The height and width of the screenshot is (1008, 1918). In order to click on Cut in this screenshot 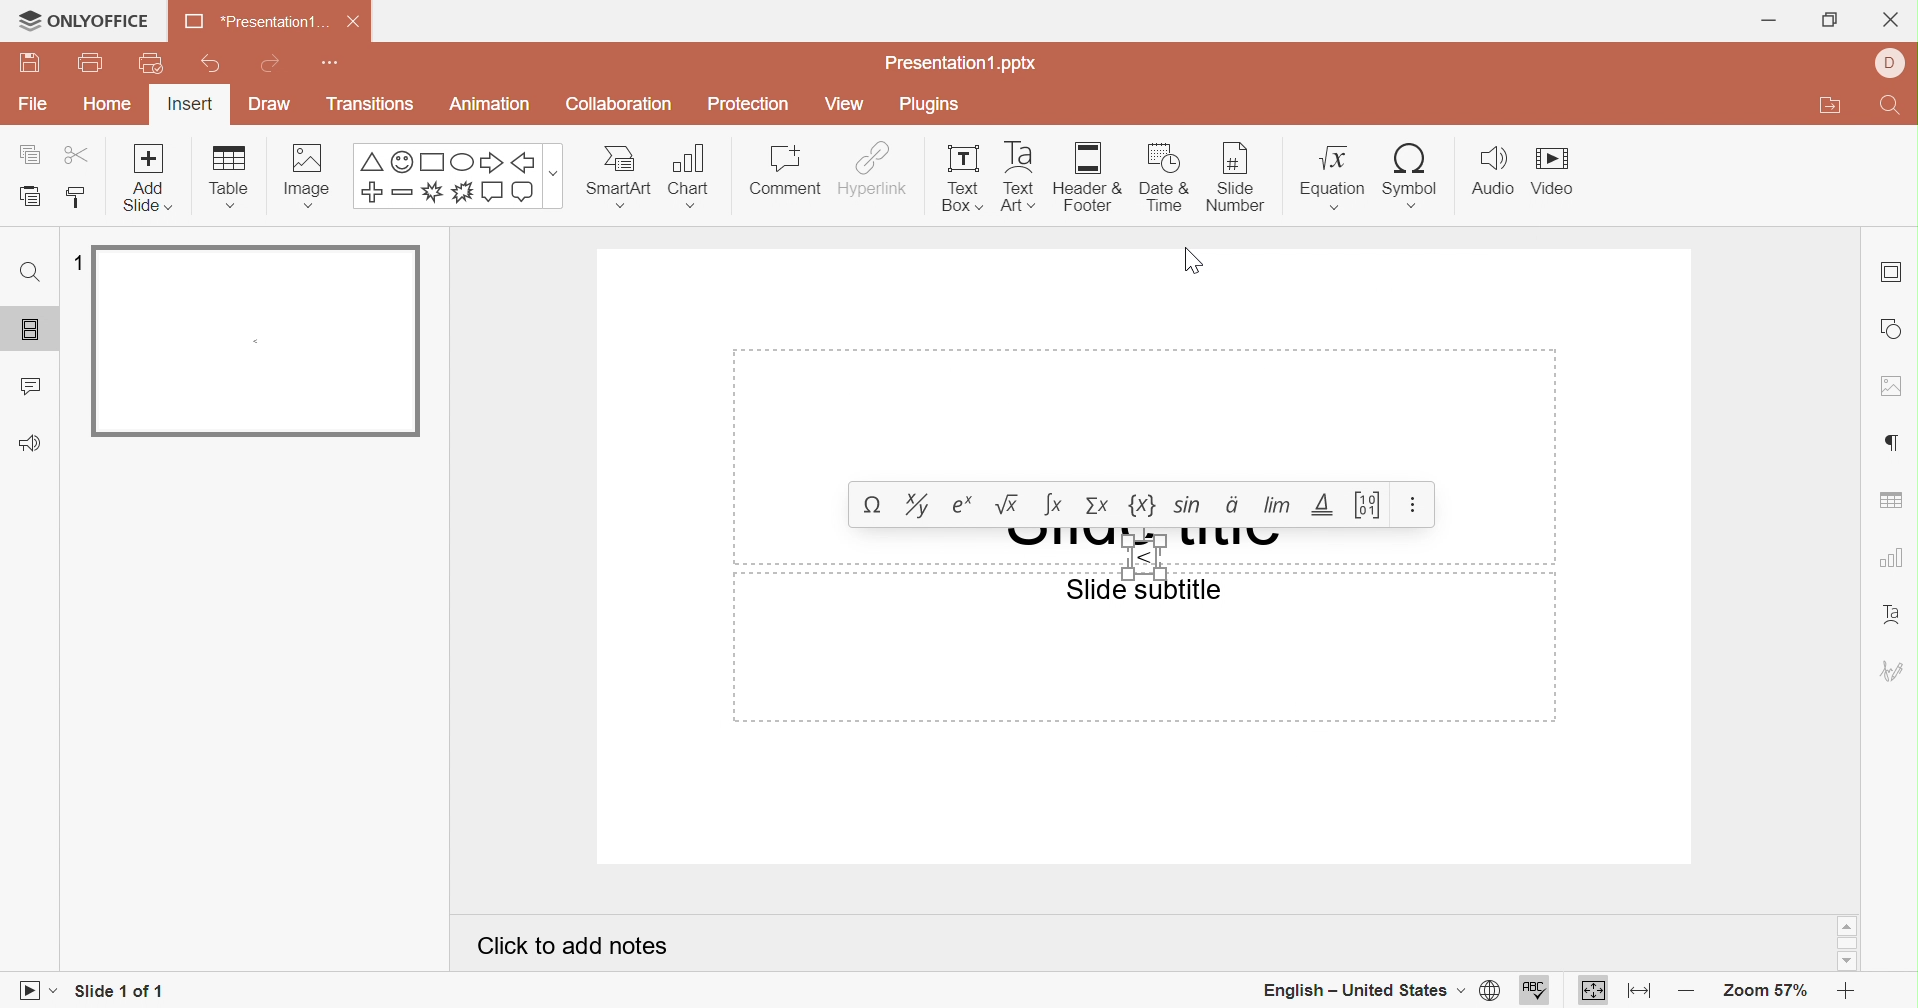, I will do `click(87, 157)`.